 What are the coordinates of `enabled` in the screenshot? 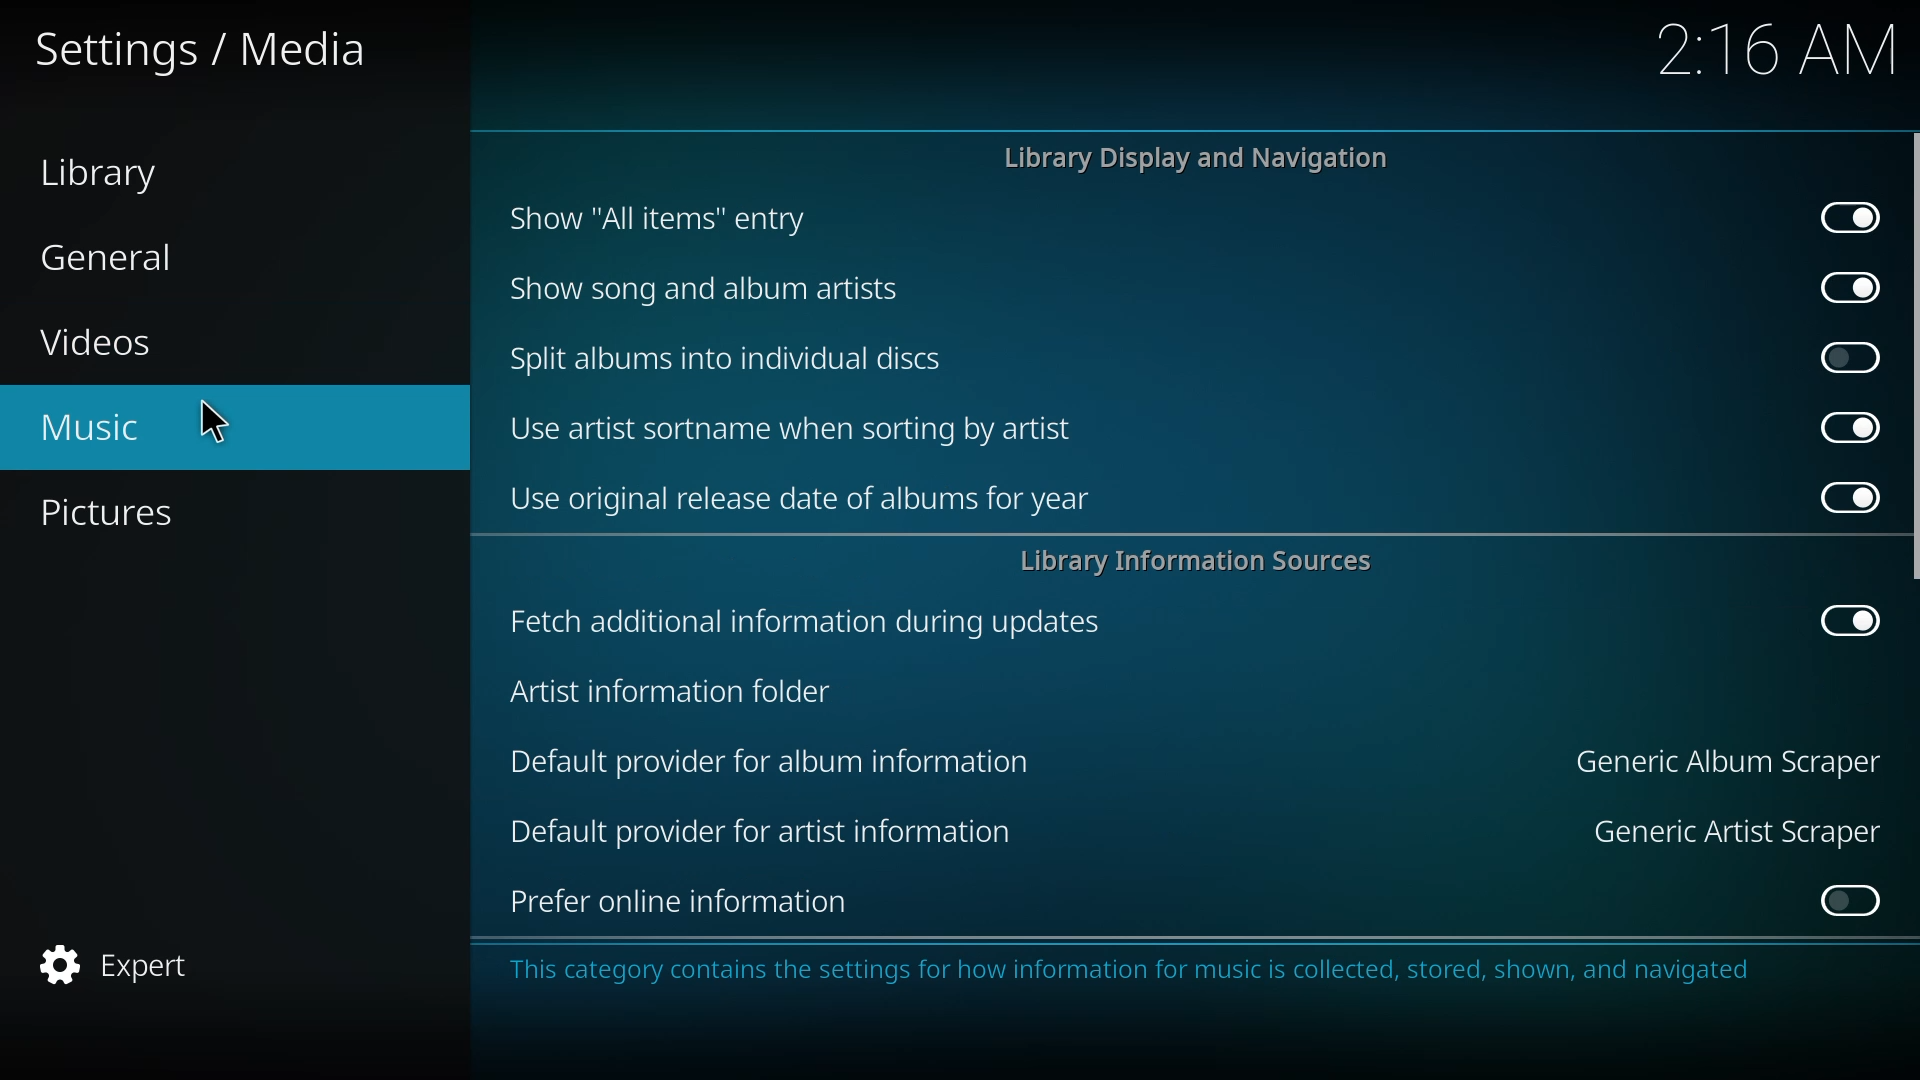 It's located at (1838, 495).